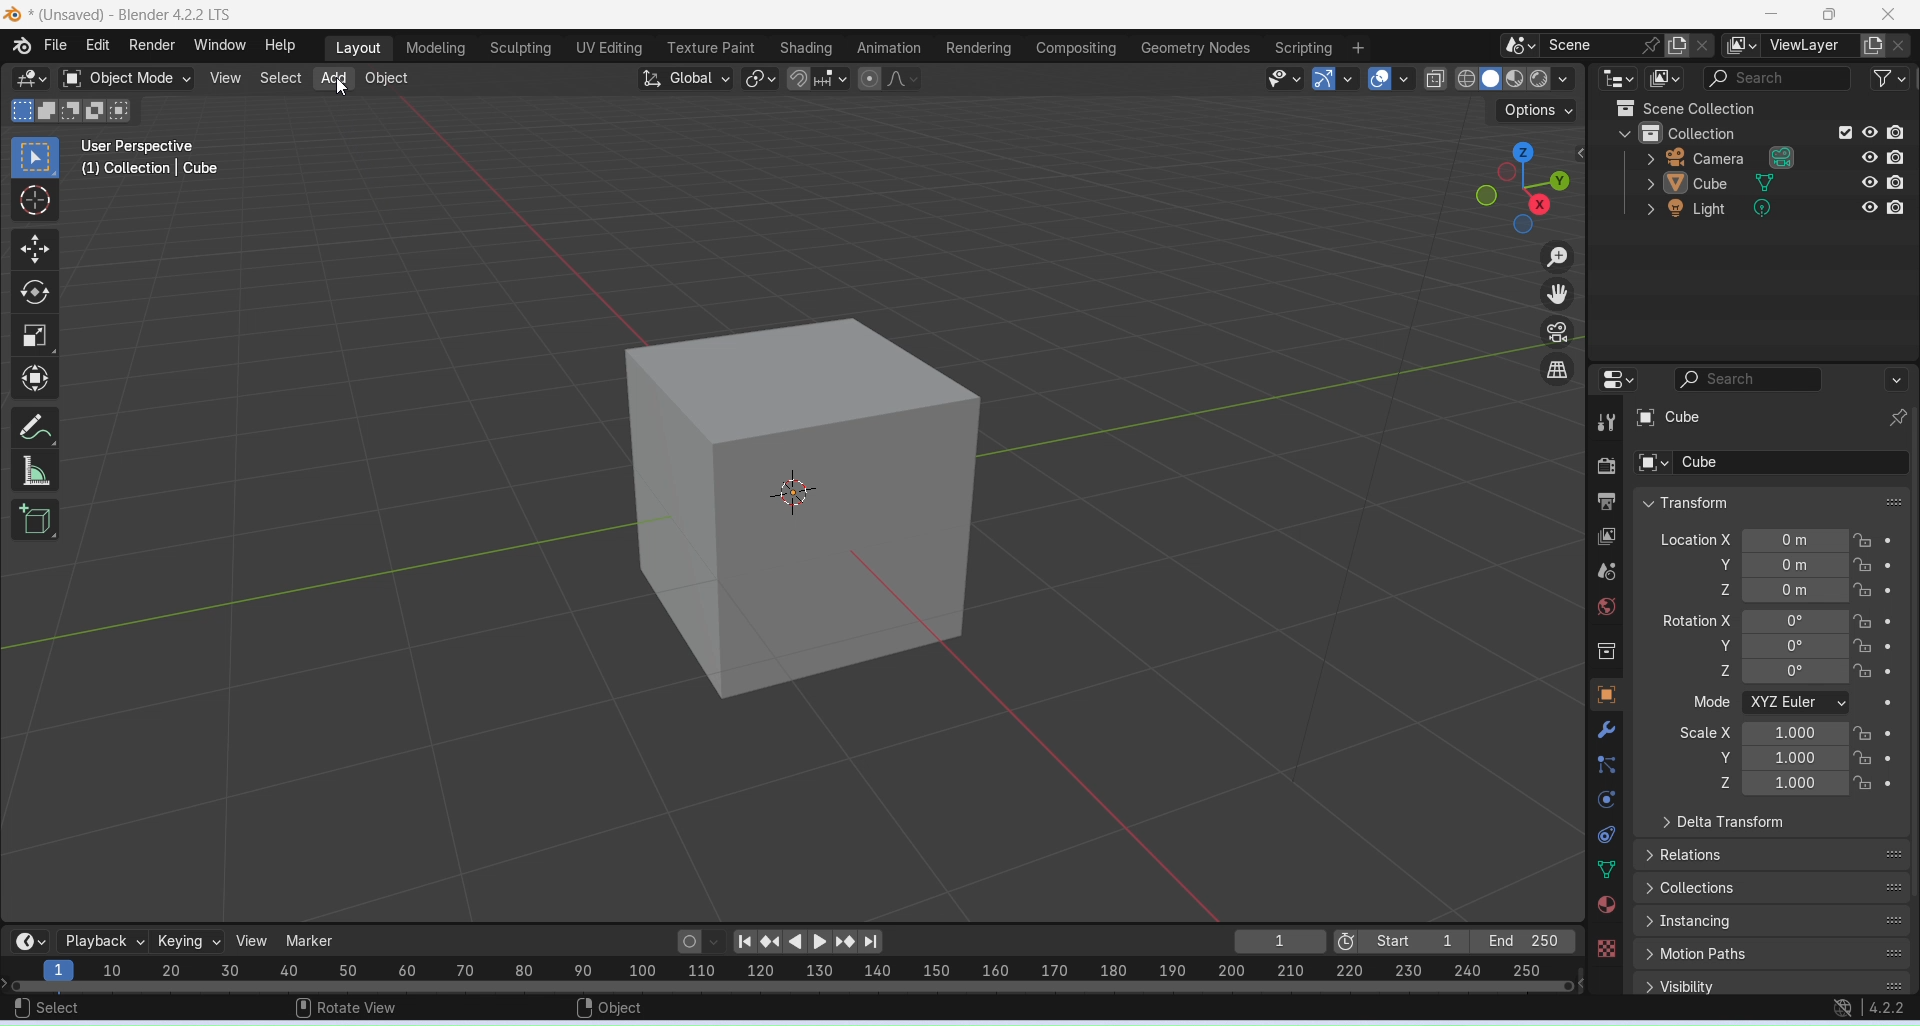 The width and height of the screenshot is (1920, 1026). I want to click on Switch the current view, so click(1560, 370).